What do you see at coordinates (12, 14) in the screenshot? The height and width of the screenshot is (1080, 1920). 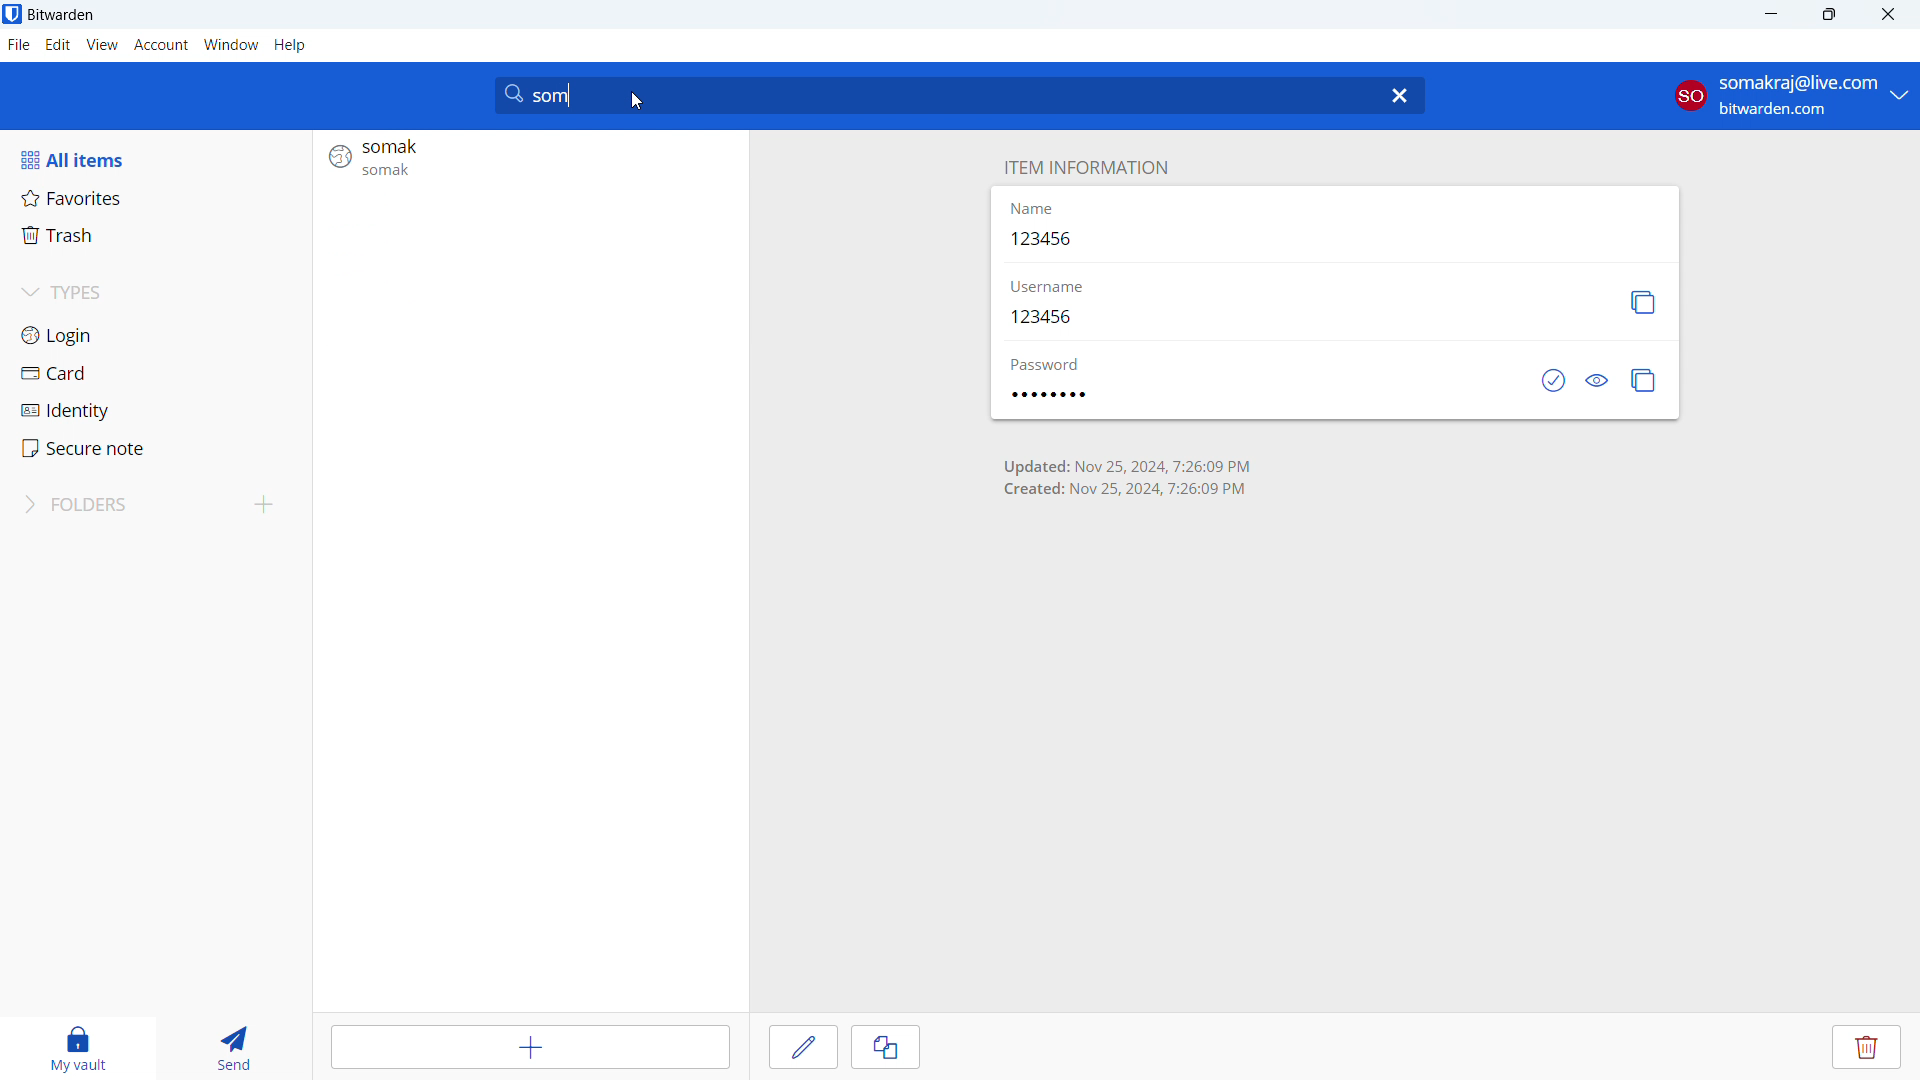 I see `logo` at bounding box center [12, 14].